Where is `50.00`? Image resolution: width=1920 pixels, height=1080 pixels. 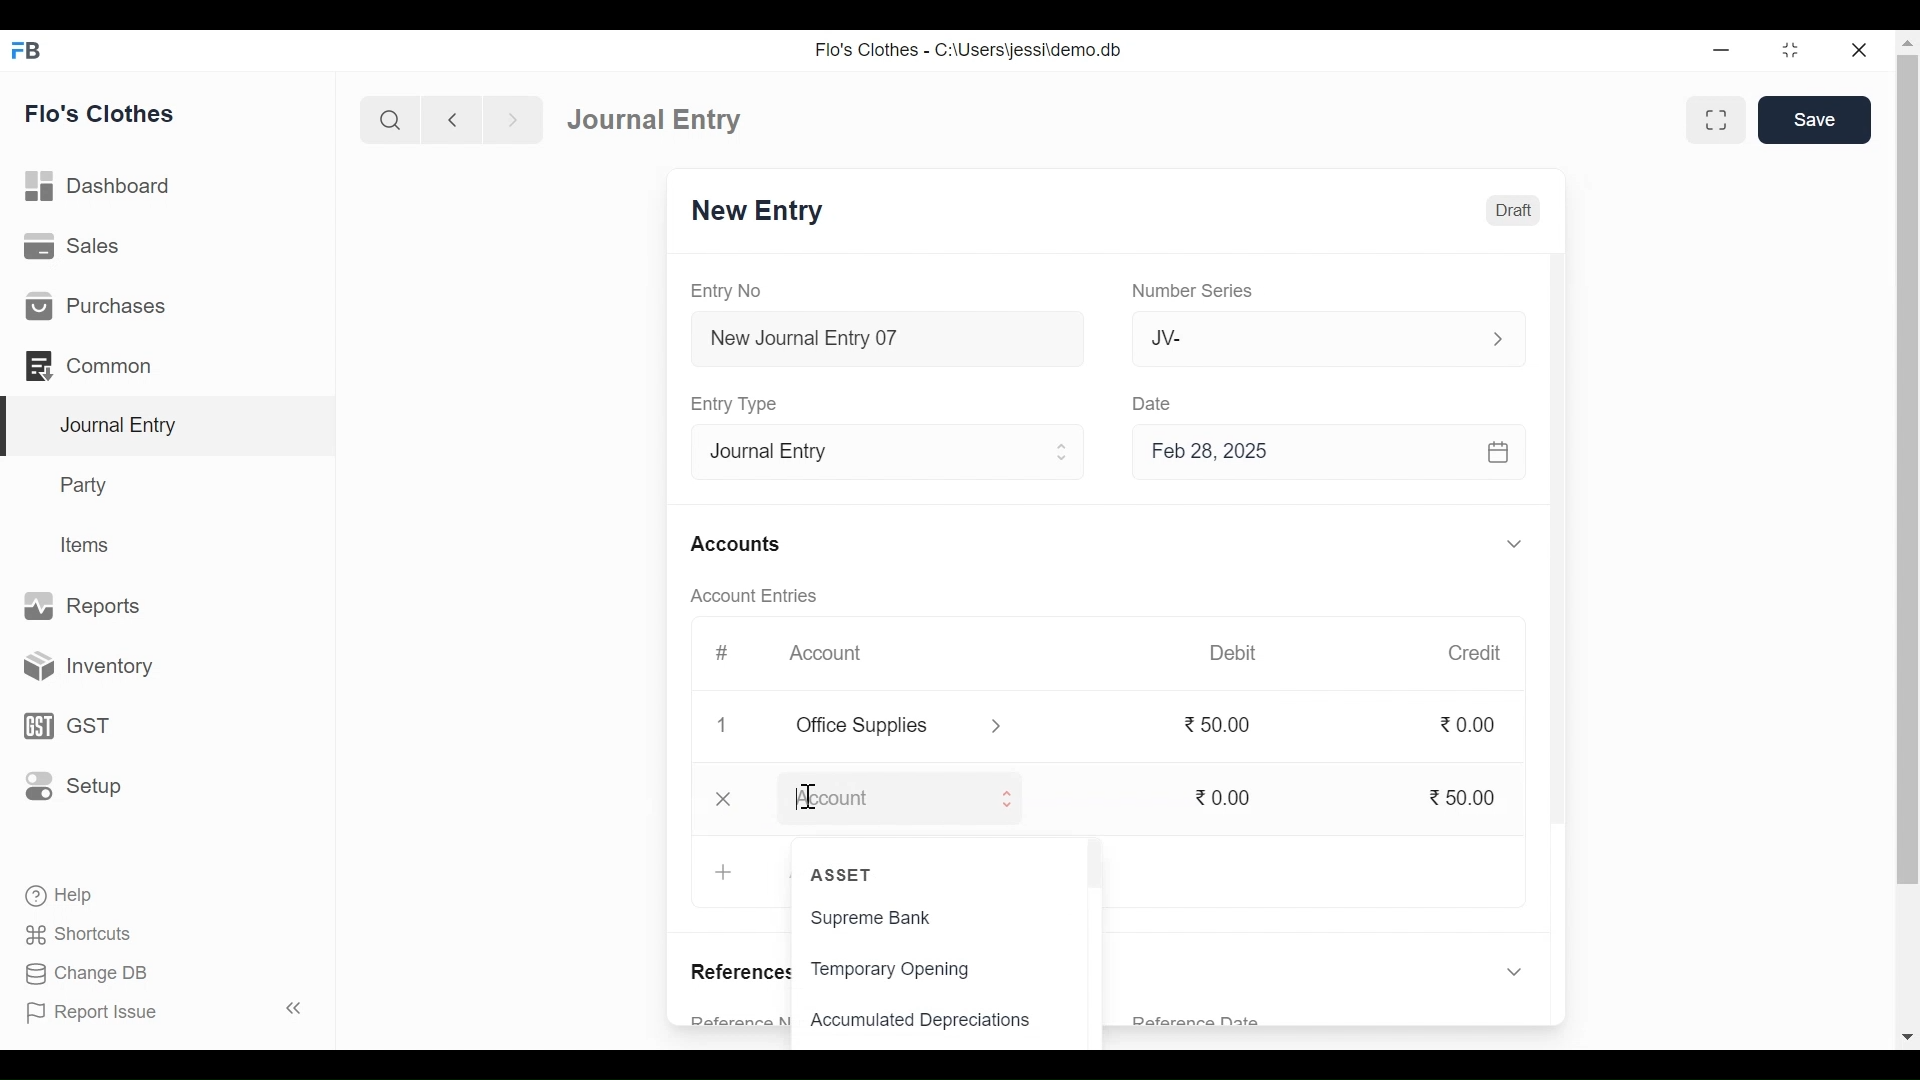
50.00 is located at coordinates (1466, 799).